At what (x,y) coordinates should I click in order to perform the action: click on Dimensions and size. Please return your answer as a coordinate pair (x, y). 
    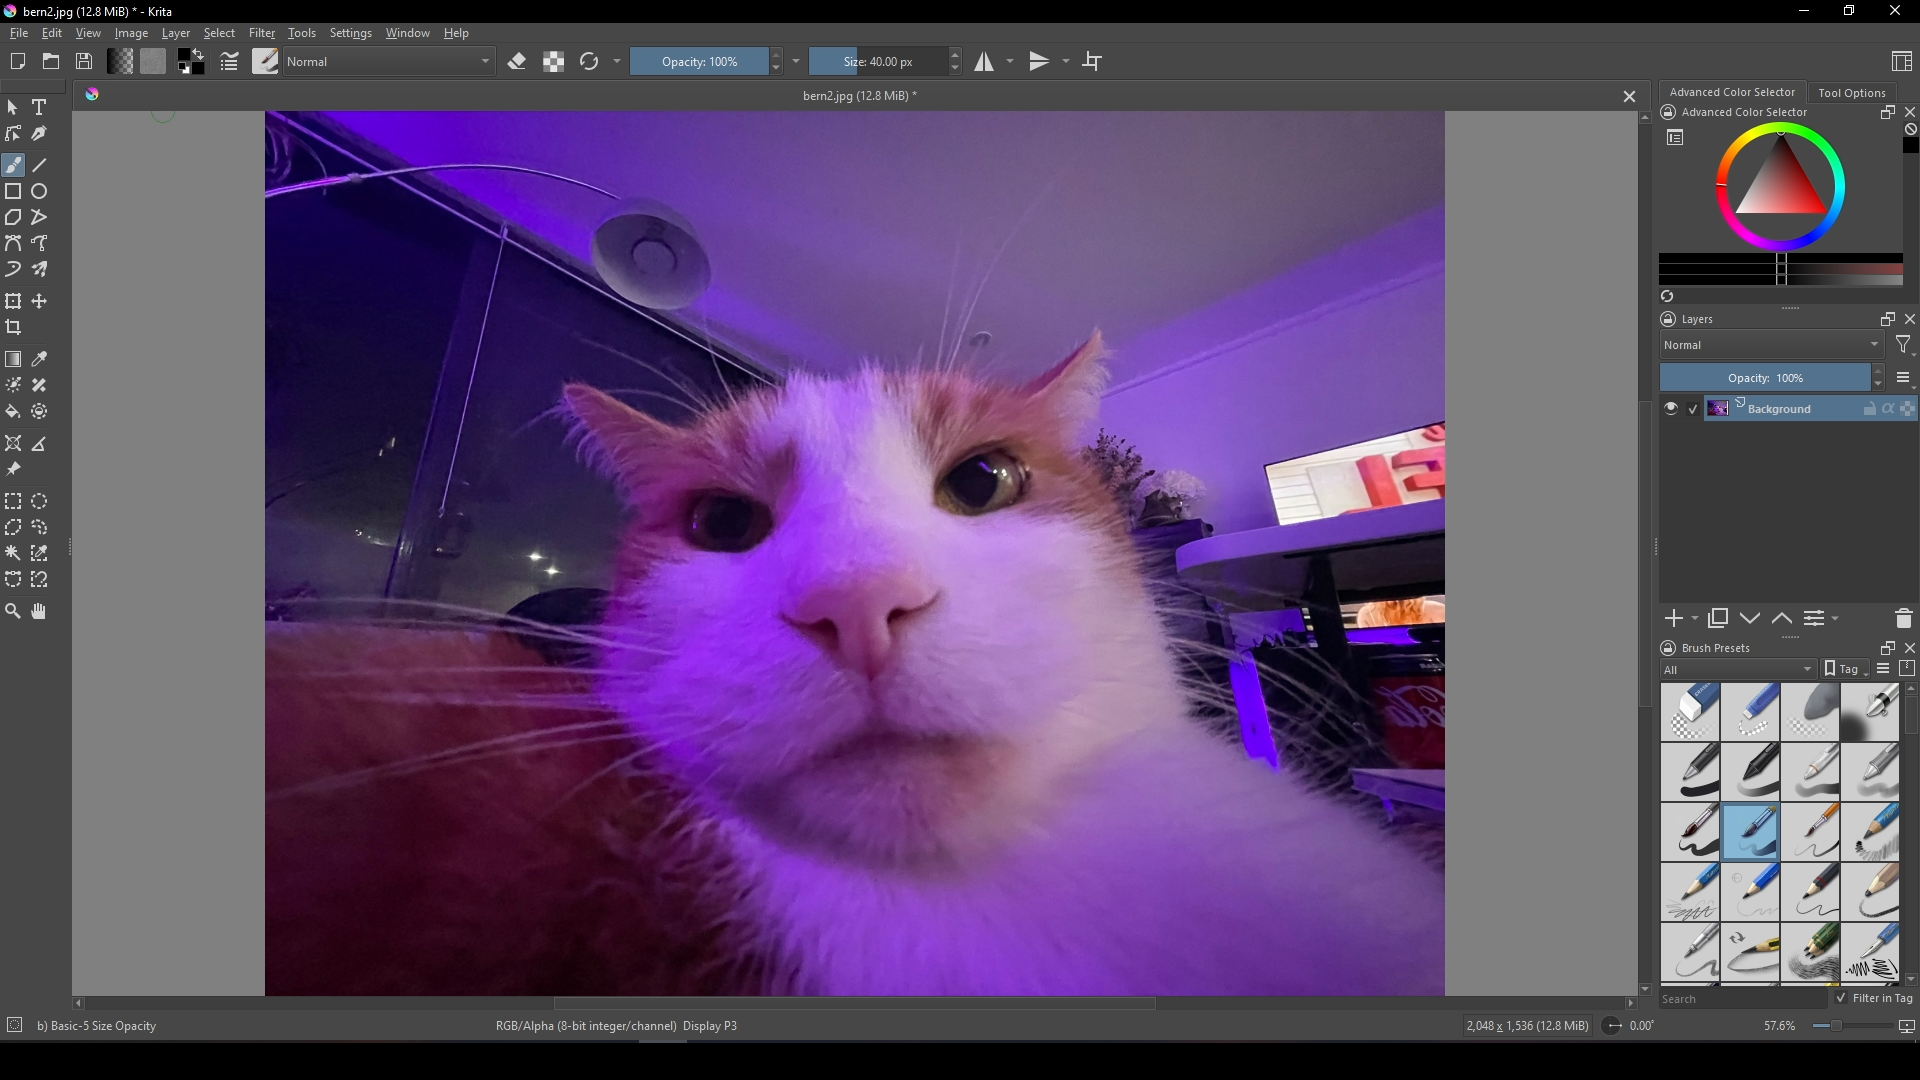
    Looking at the image, I should click on (1532, 1026).